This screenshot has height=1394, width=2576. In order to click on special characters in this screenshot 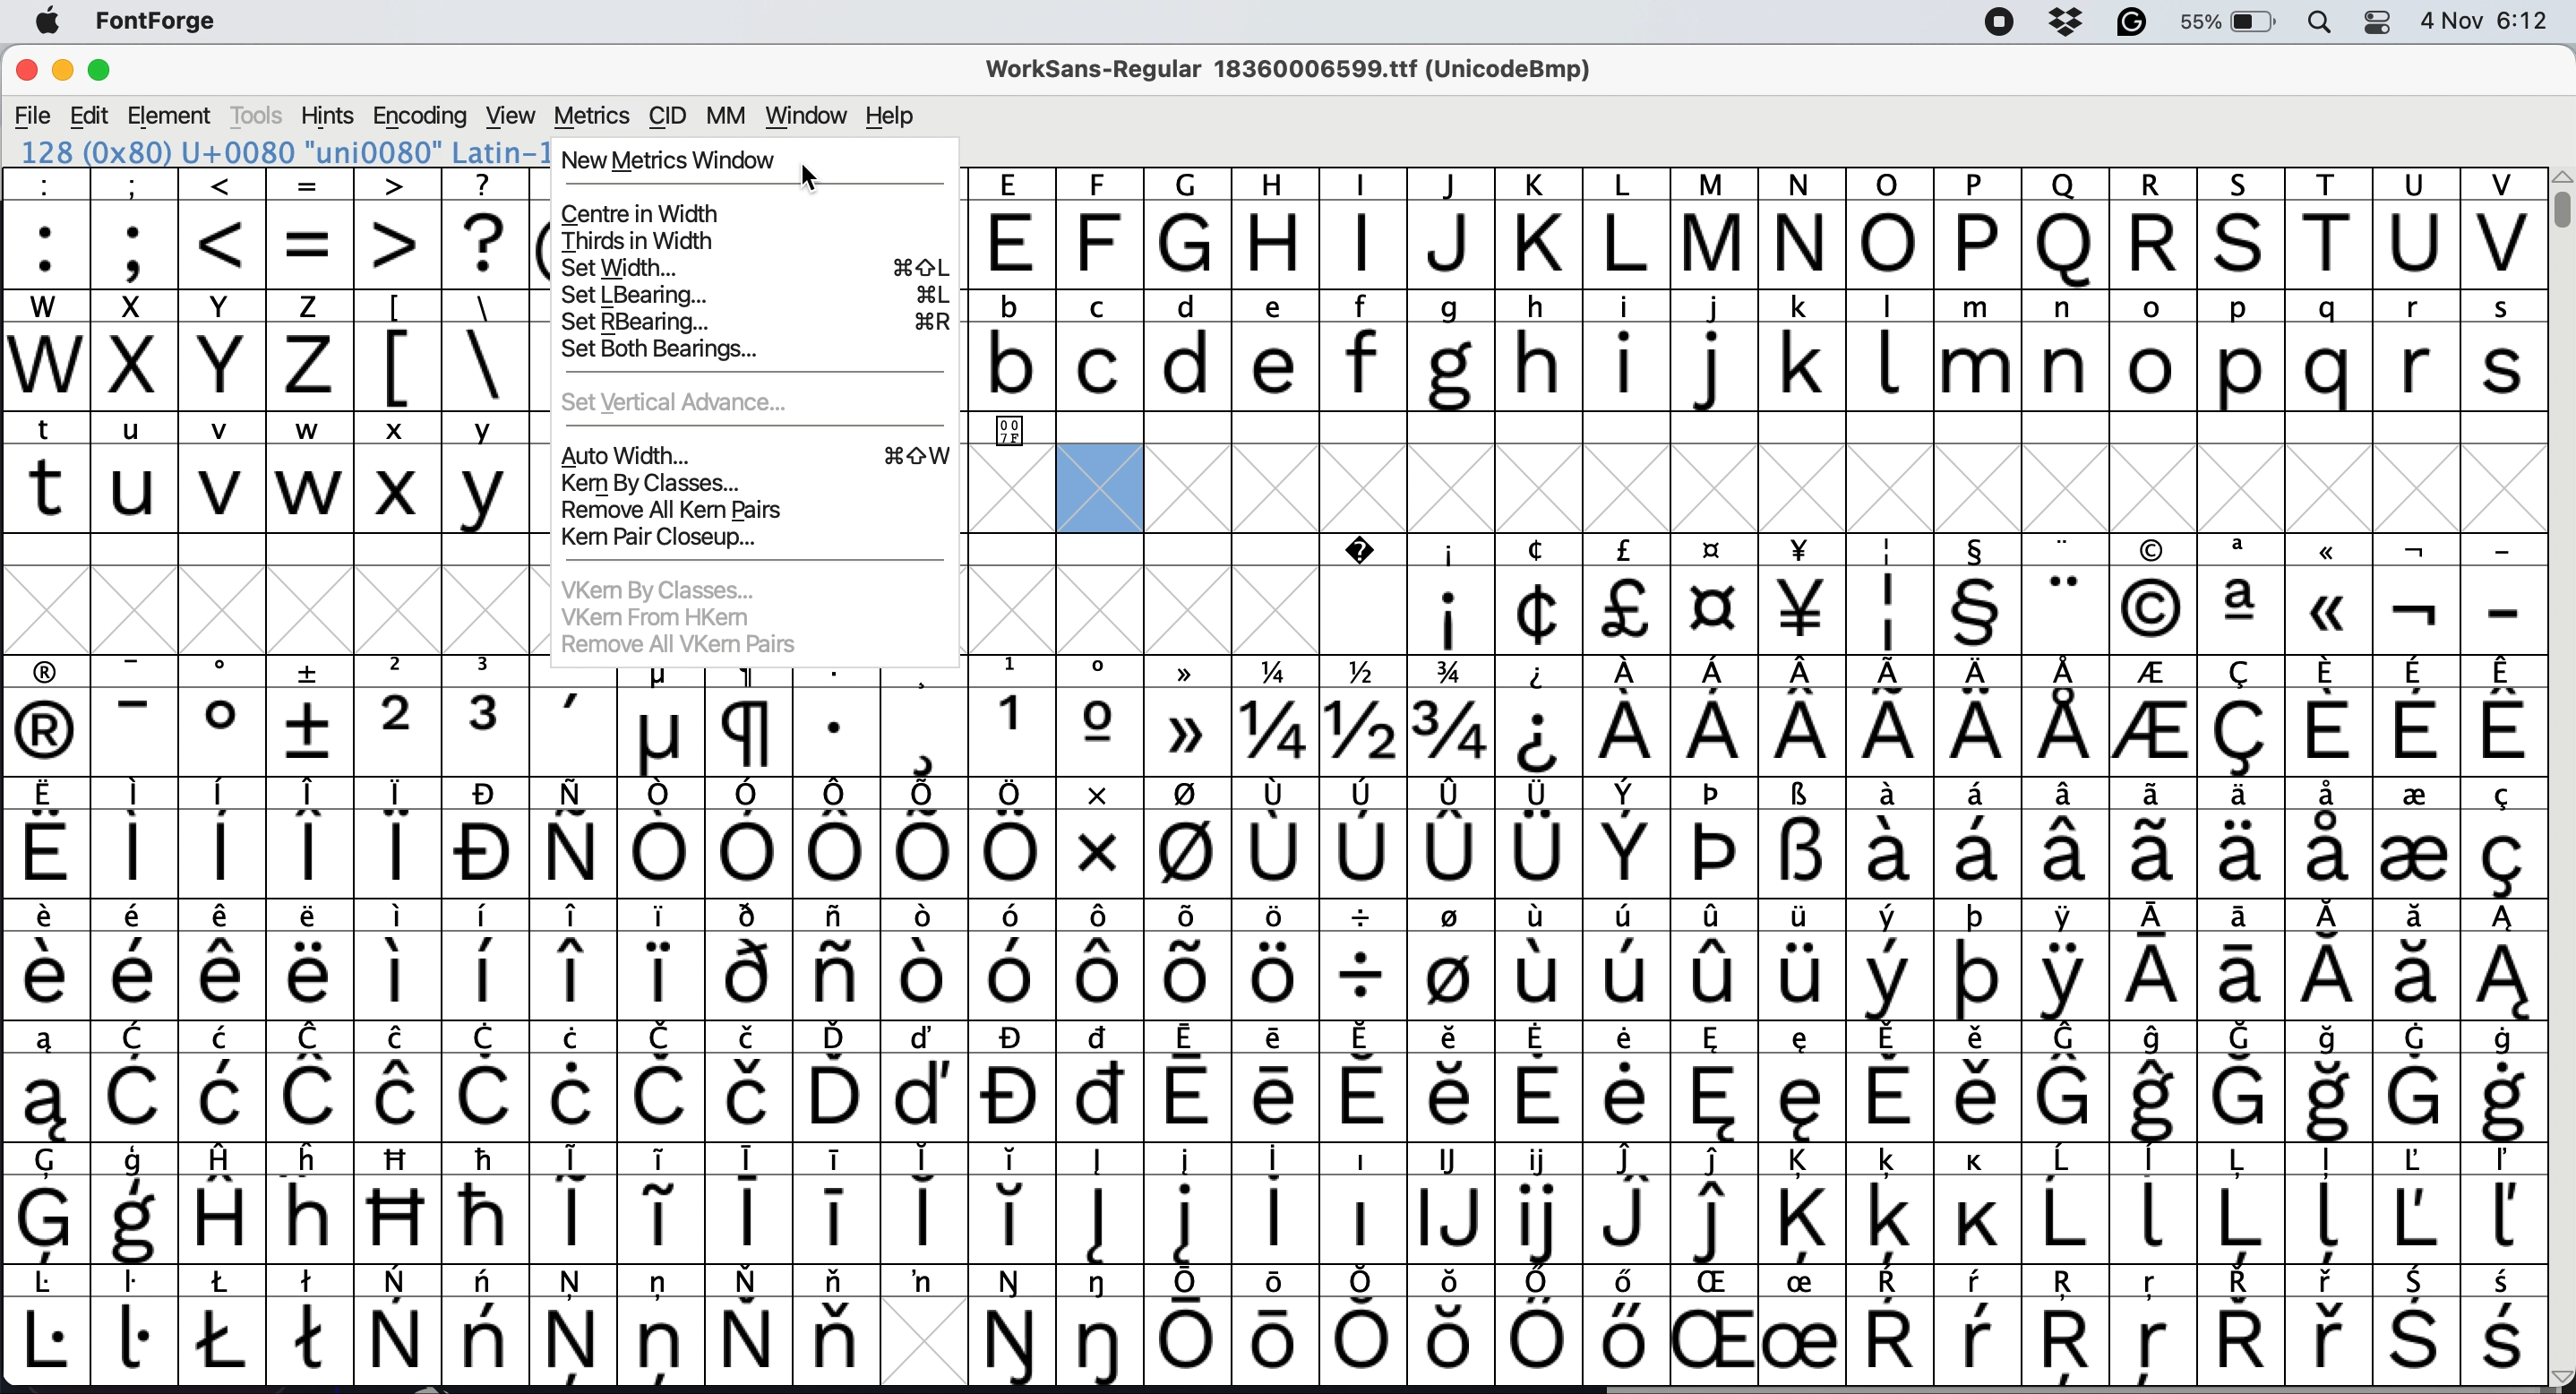, I will do `click(274, 180)`.